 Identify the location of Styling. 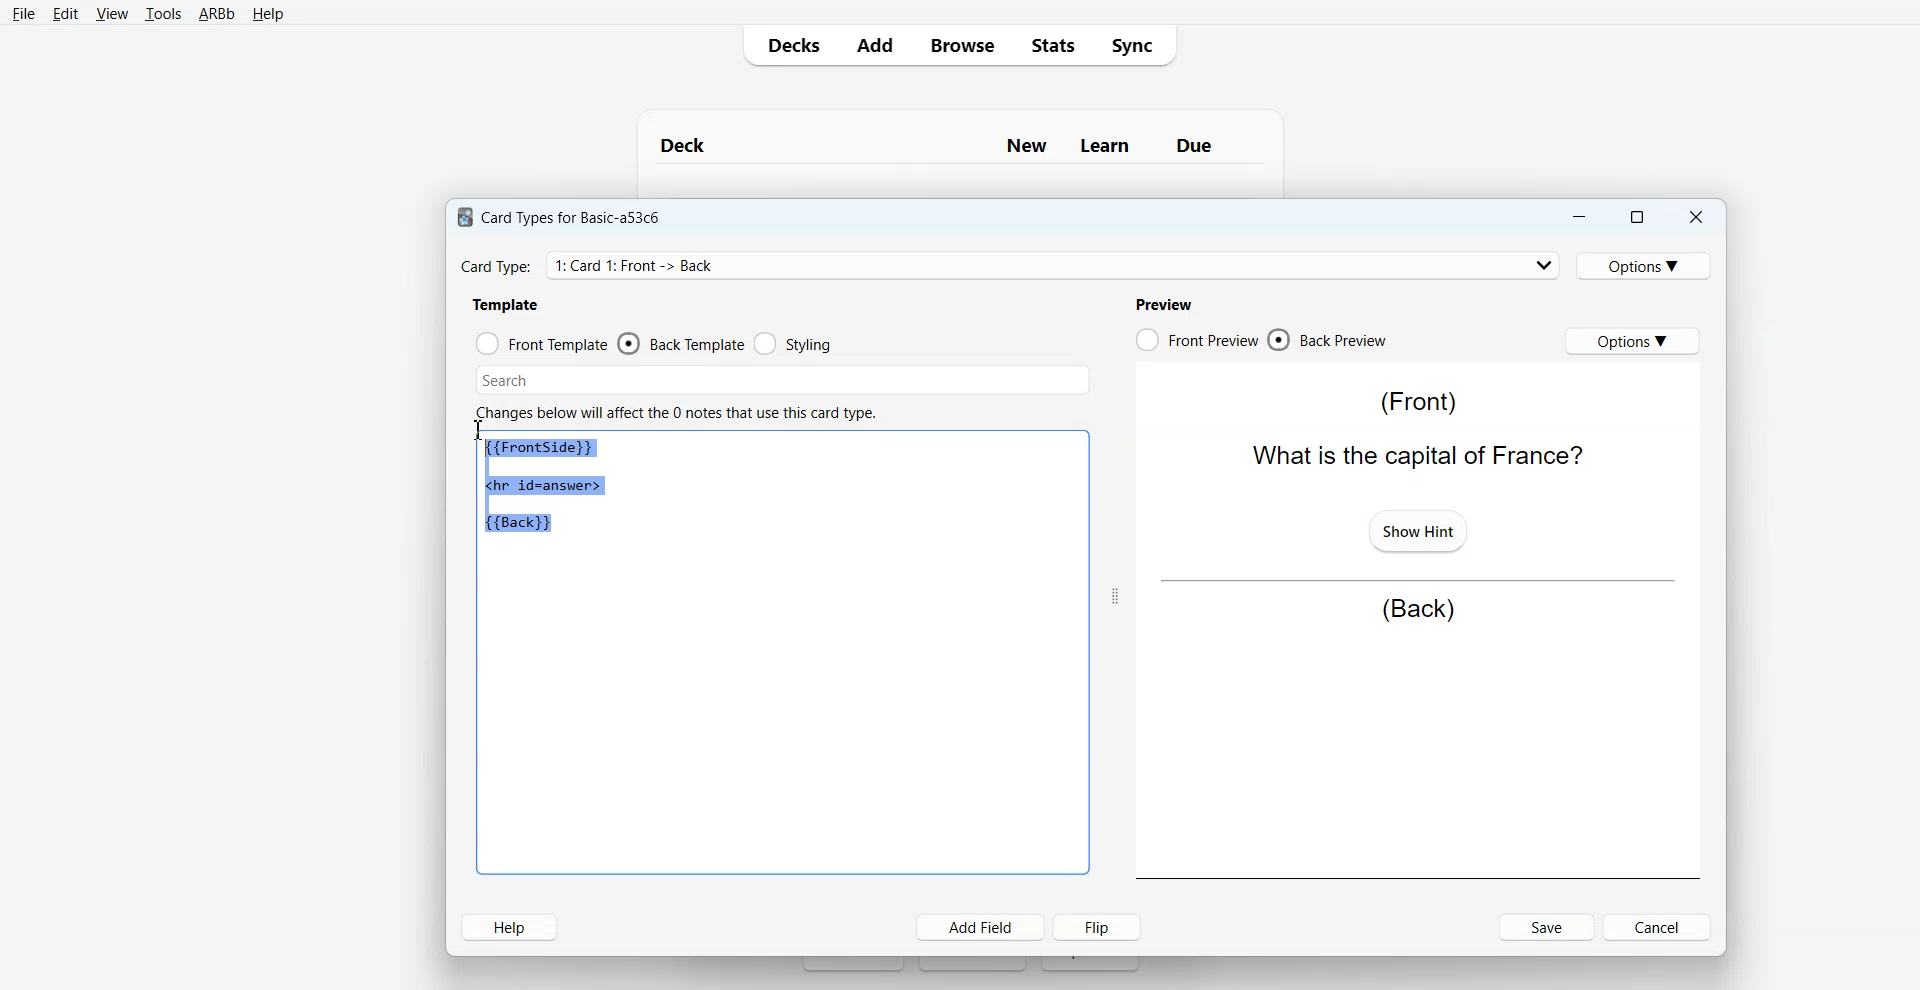
(795, 344).